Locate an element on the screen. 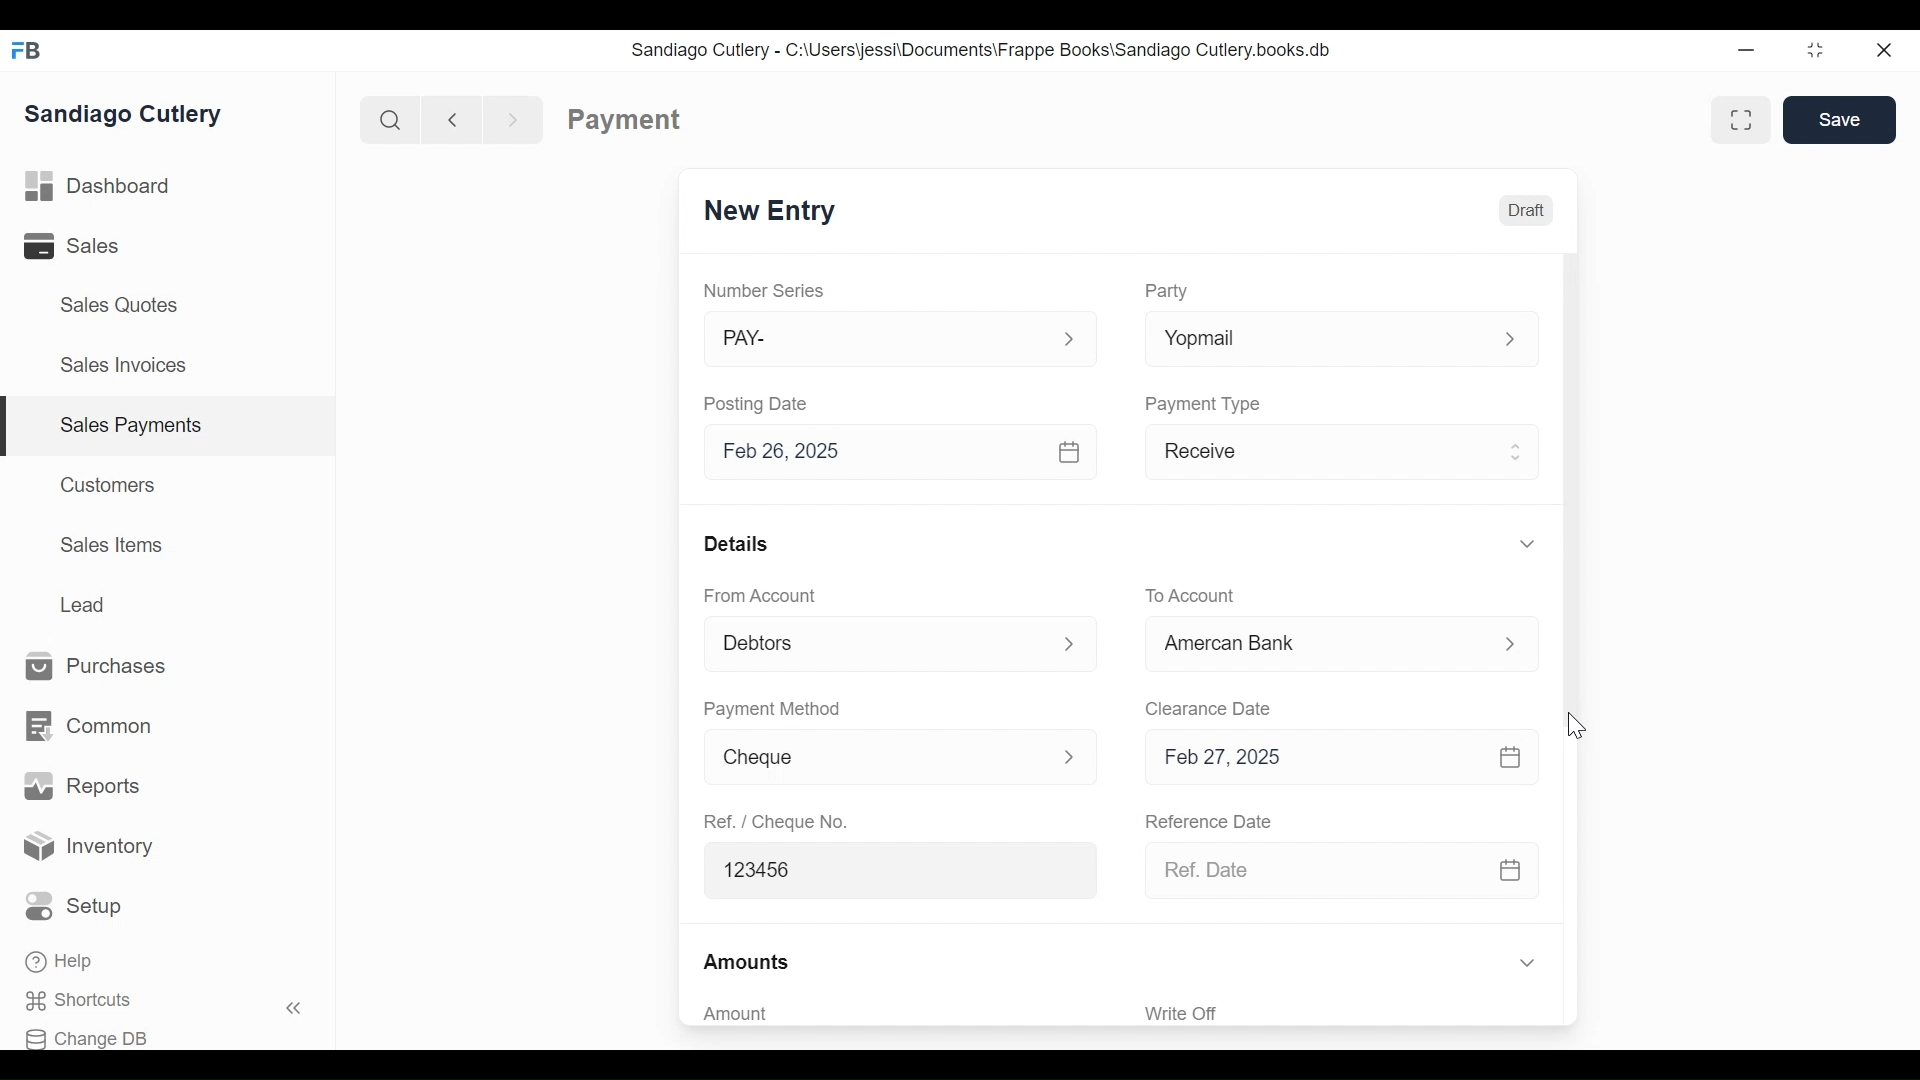 The image size is (1920, 1080). Payment Method is located at coordinates (772, 710).